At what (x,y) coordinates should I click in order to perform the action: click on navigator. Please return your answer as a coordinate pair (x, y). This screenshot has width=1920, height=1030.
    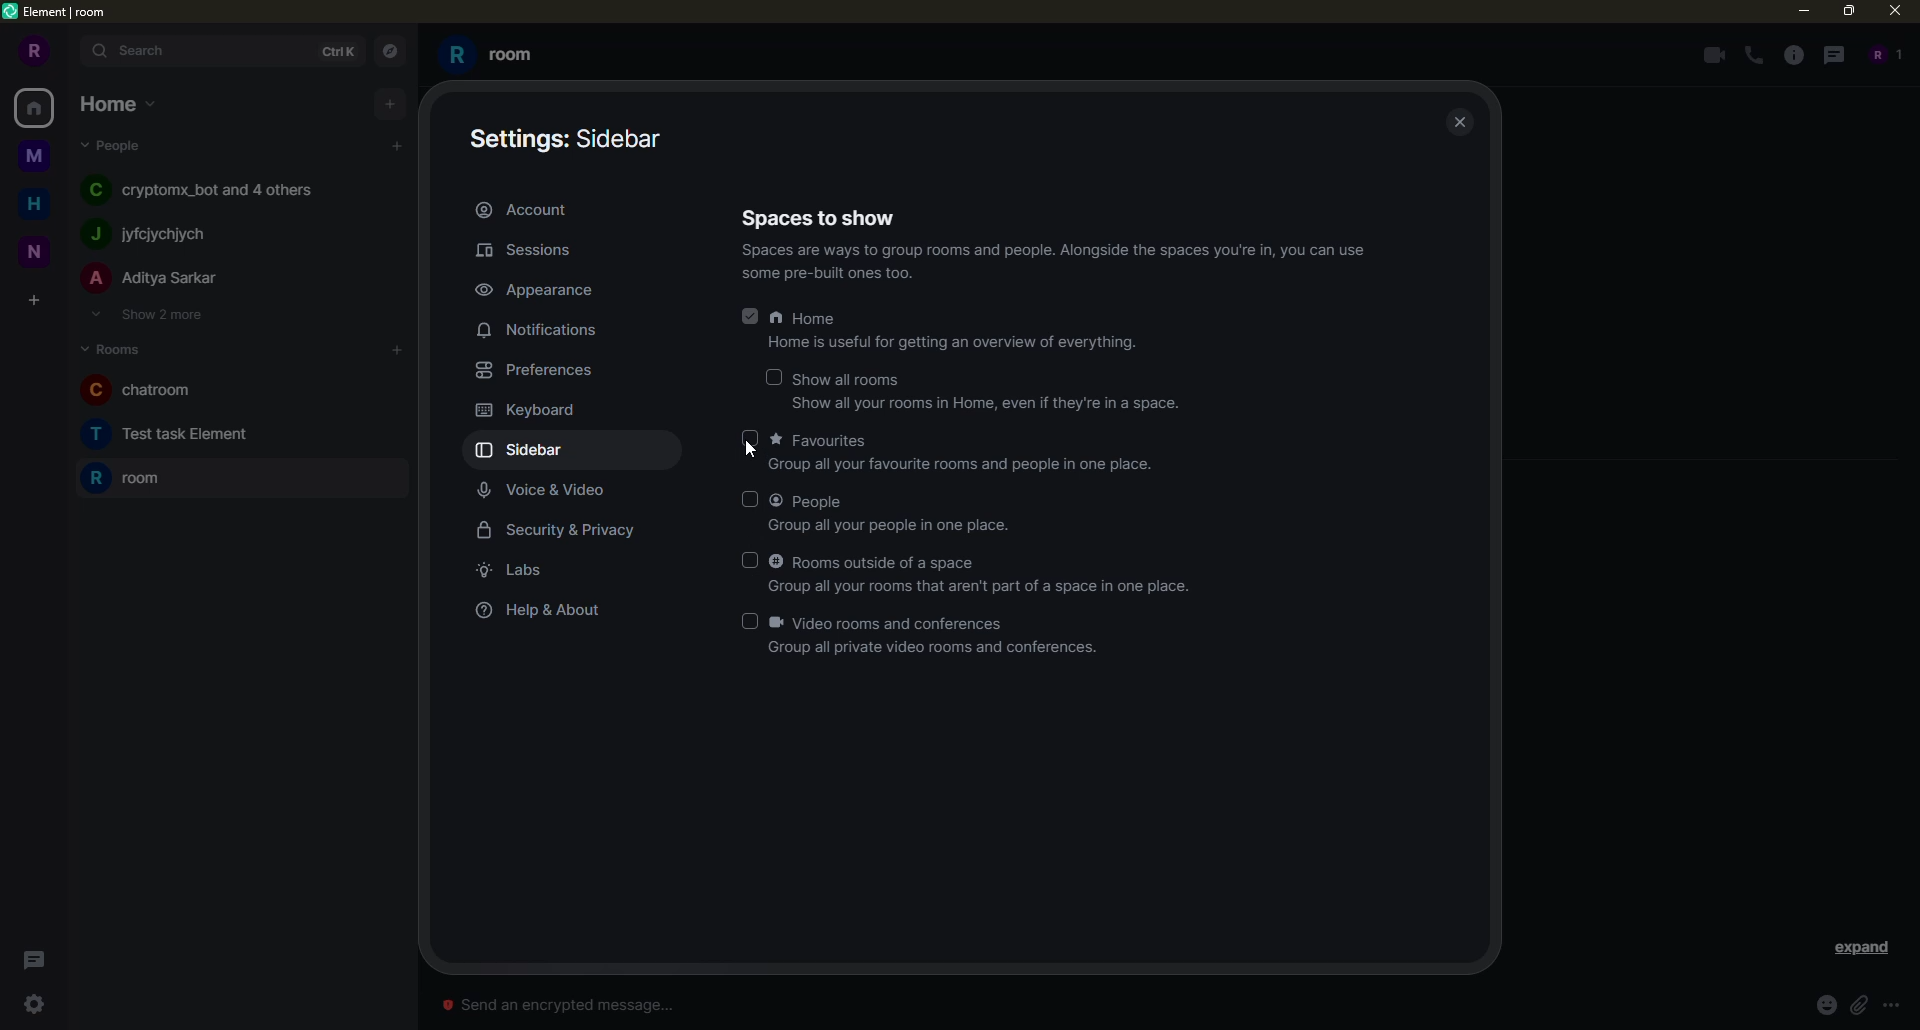
    Looking at the image, I should click on (387, 51).